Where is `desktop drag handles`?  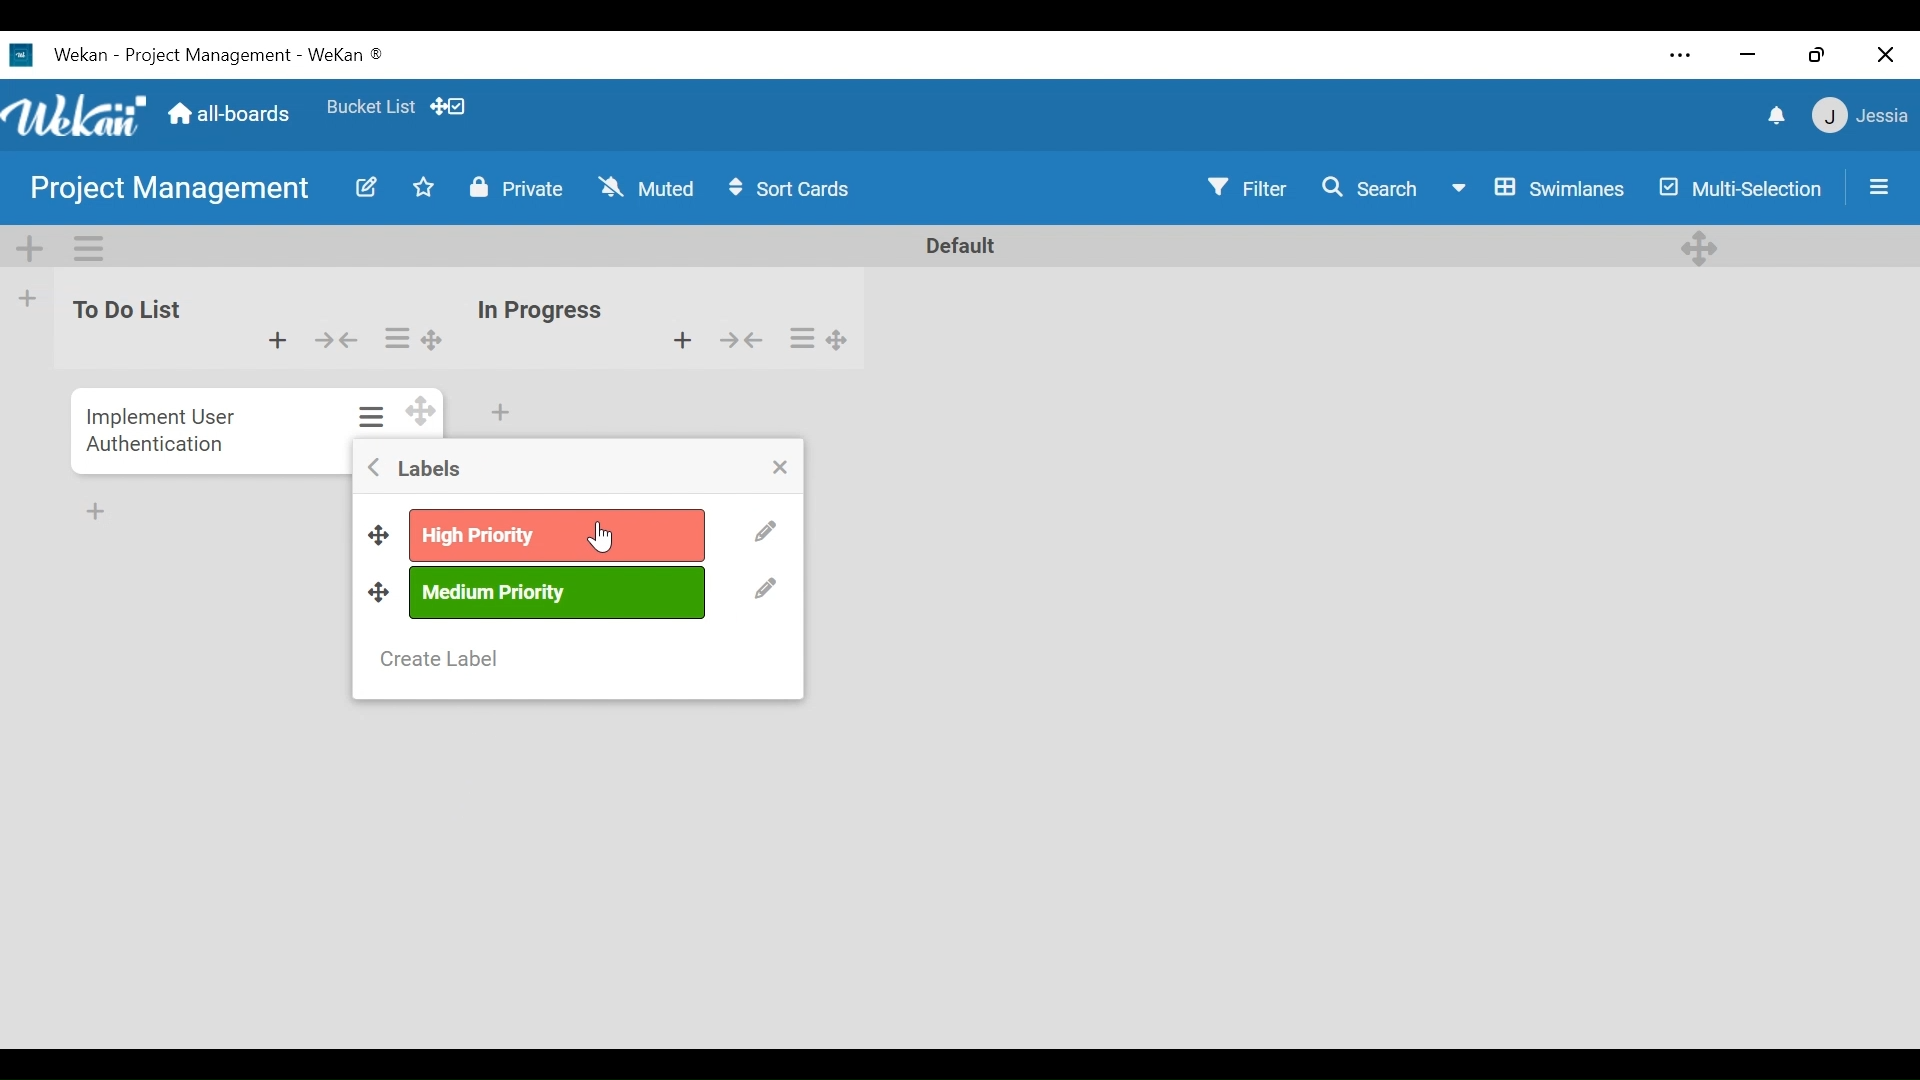 desktop drag handles is located at coordinates (433, 340).